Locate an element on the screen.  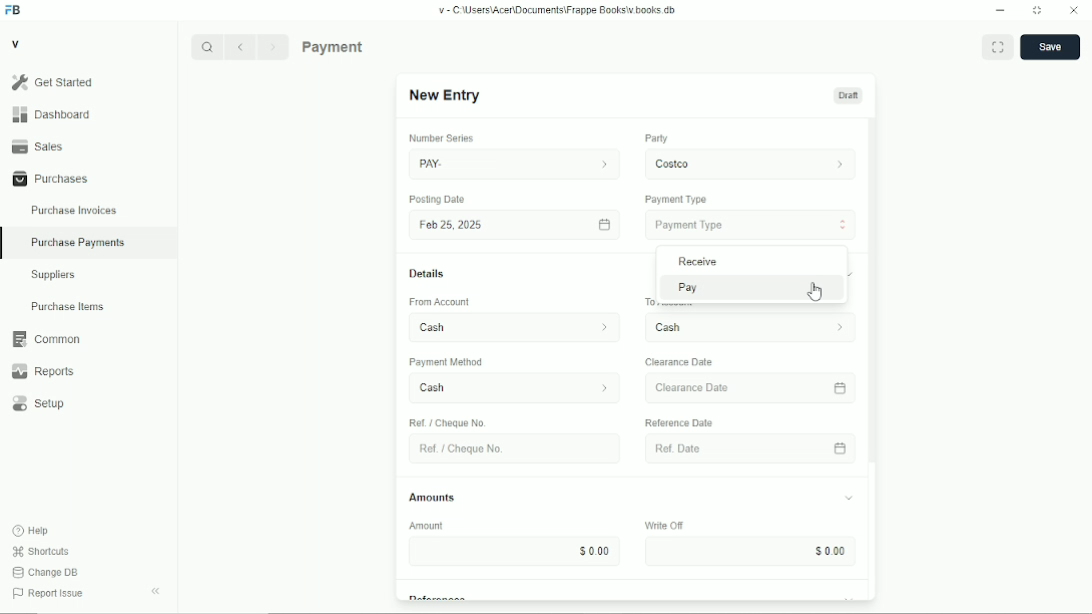
Dashboard is located at coordinates (88, 114).